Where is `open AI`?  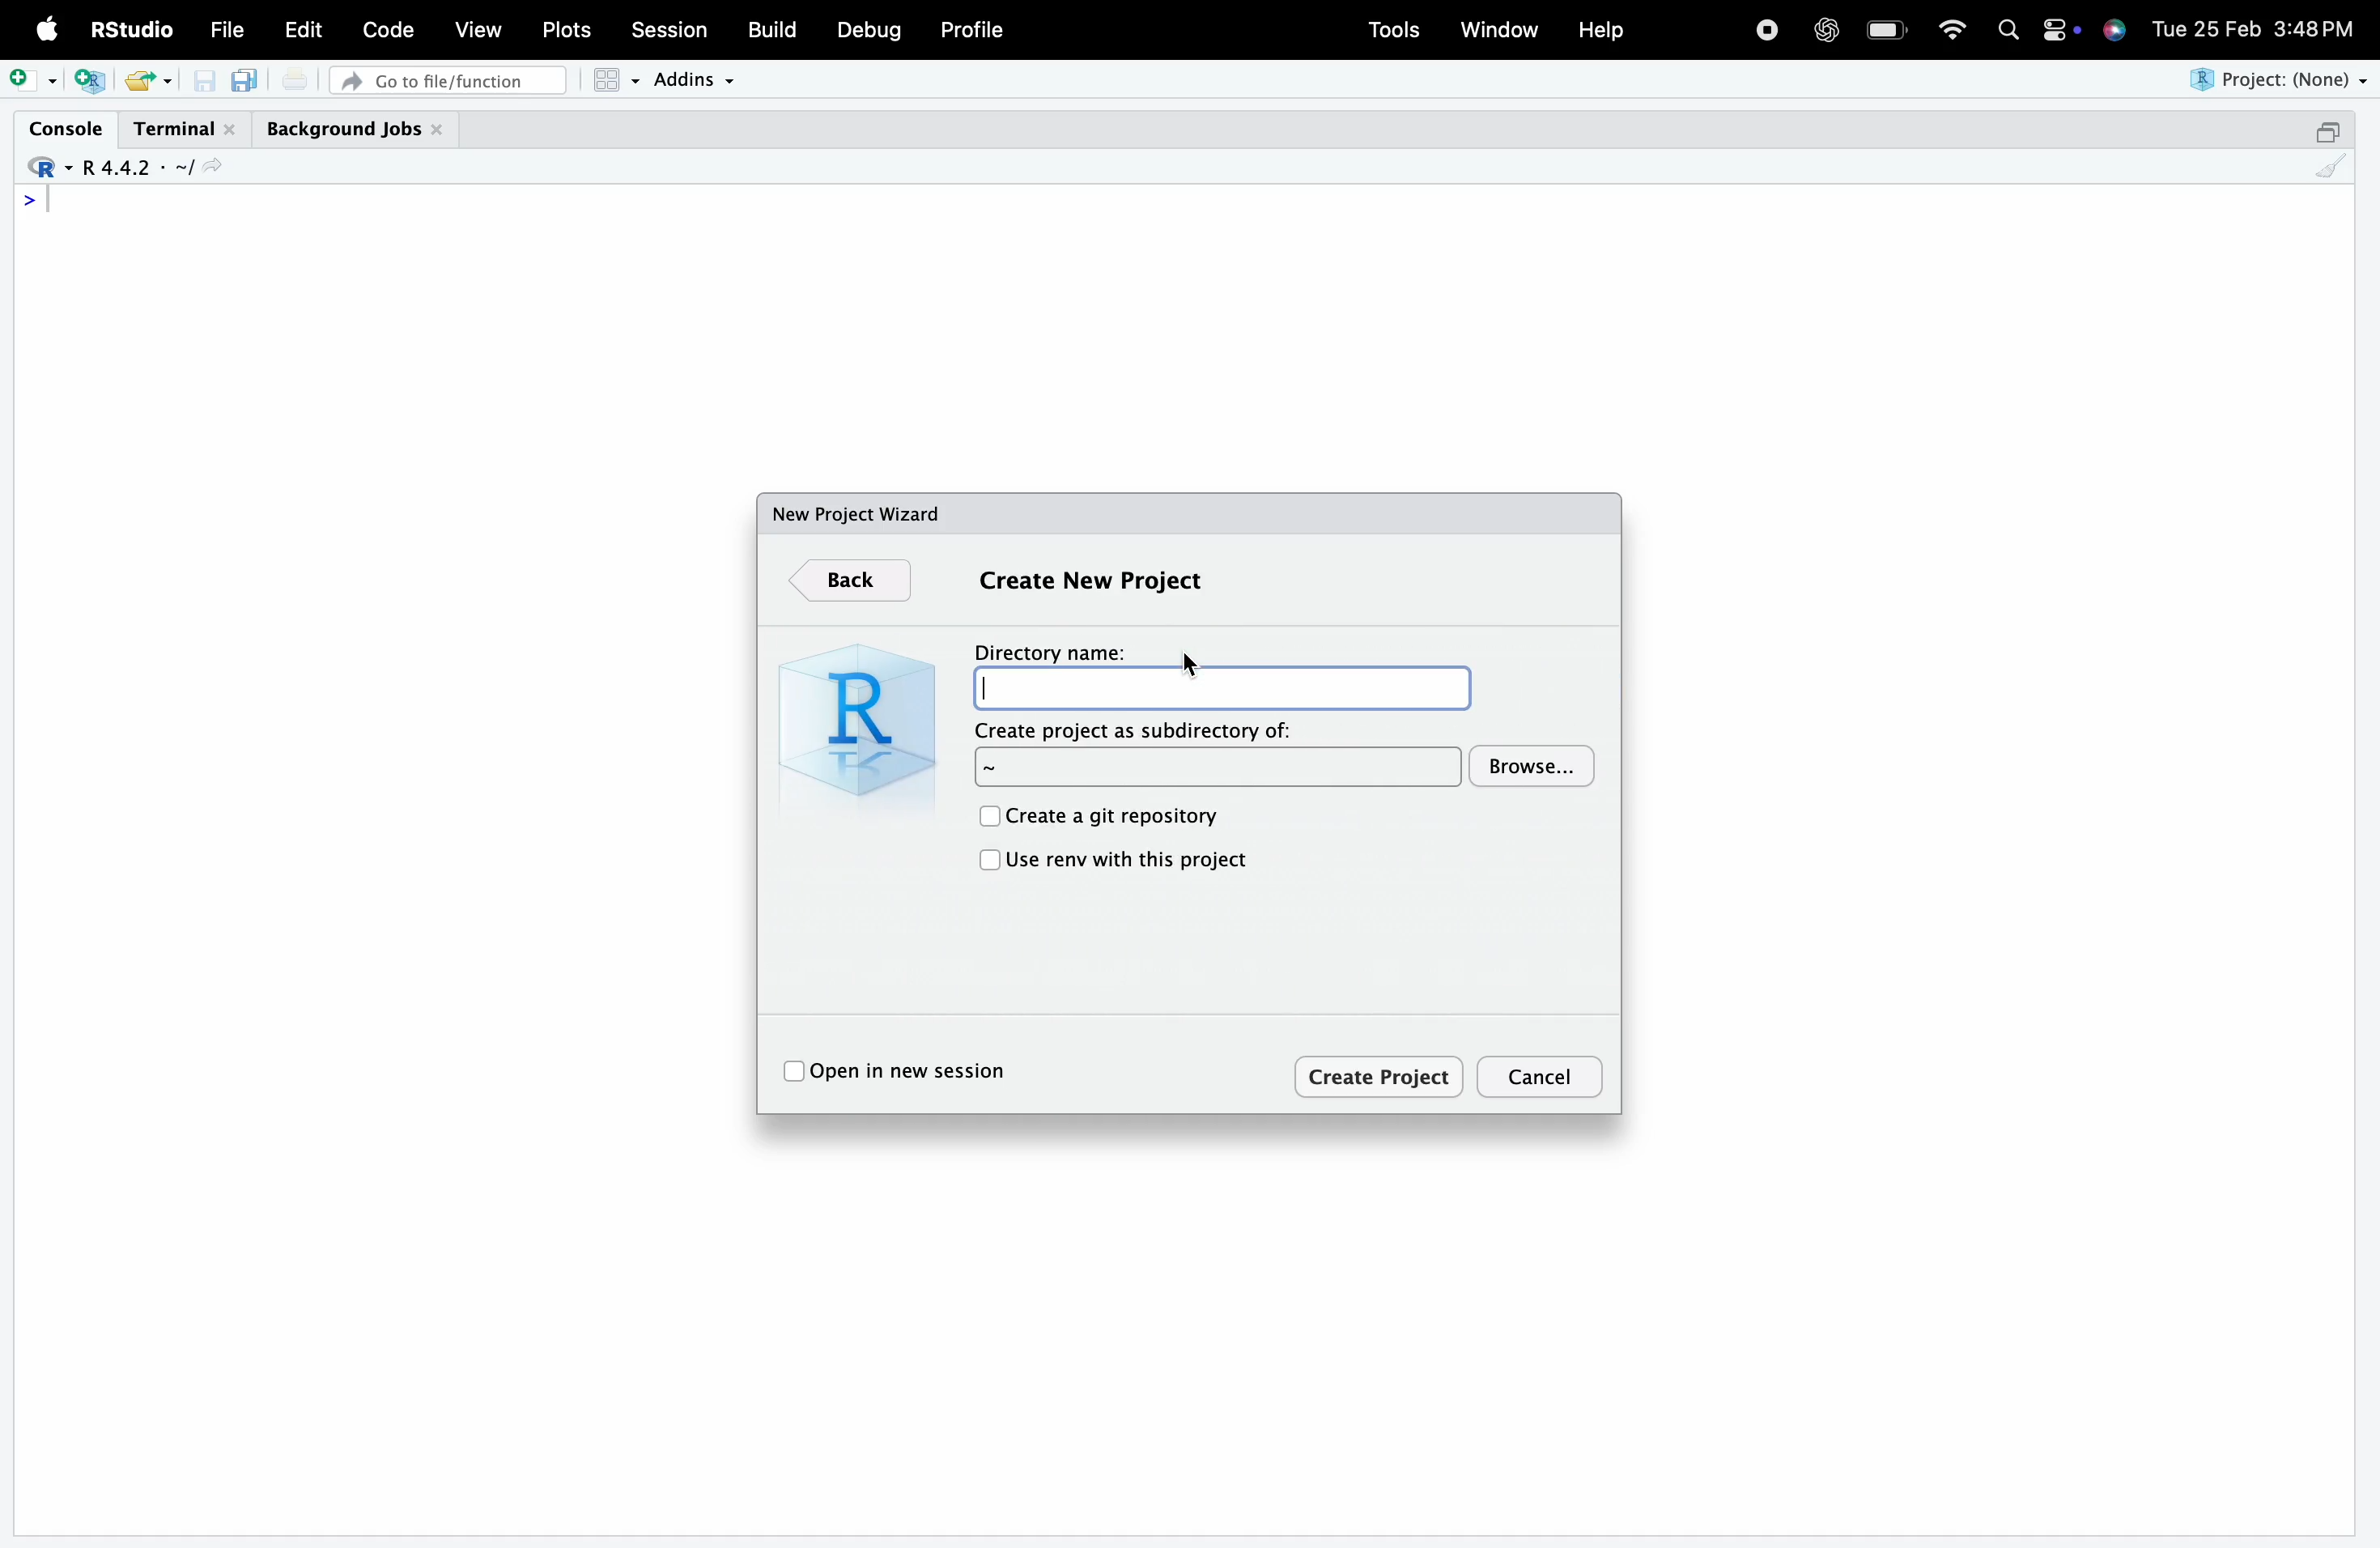 open AI is located at coordinates (1825, 30).